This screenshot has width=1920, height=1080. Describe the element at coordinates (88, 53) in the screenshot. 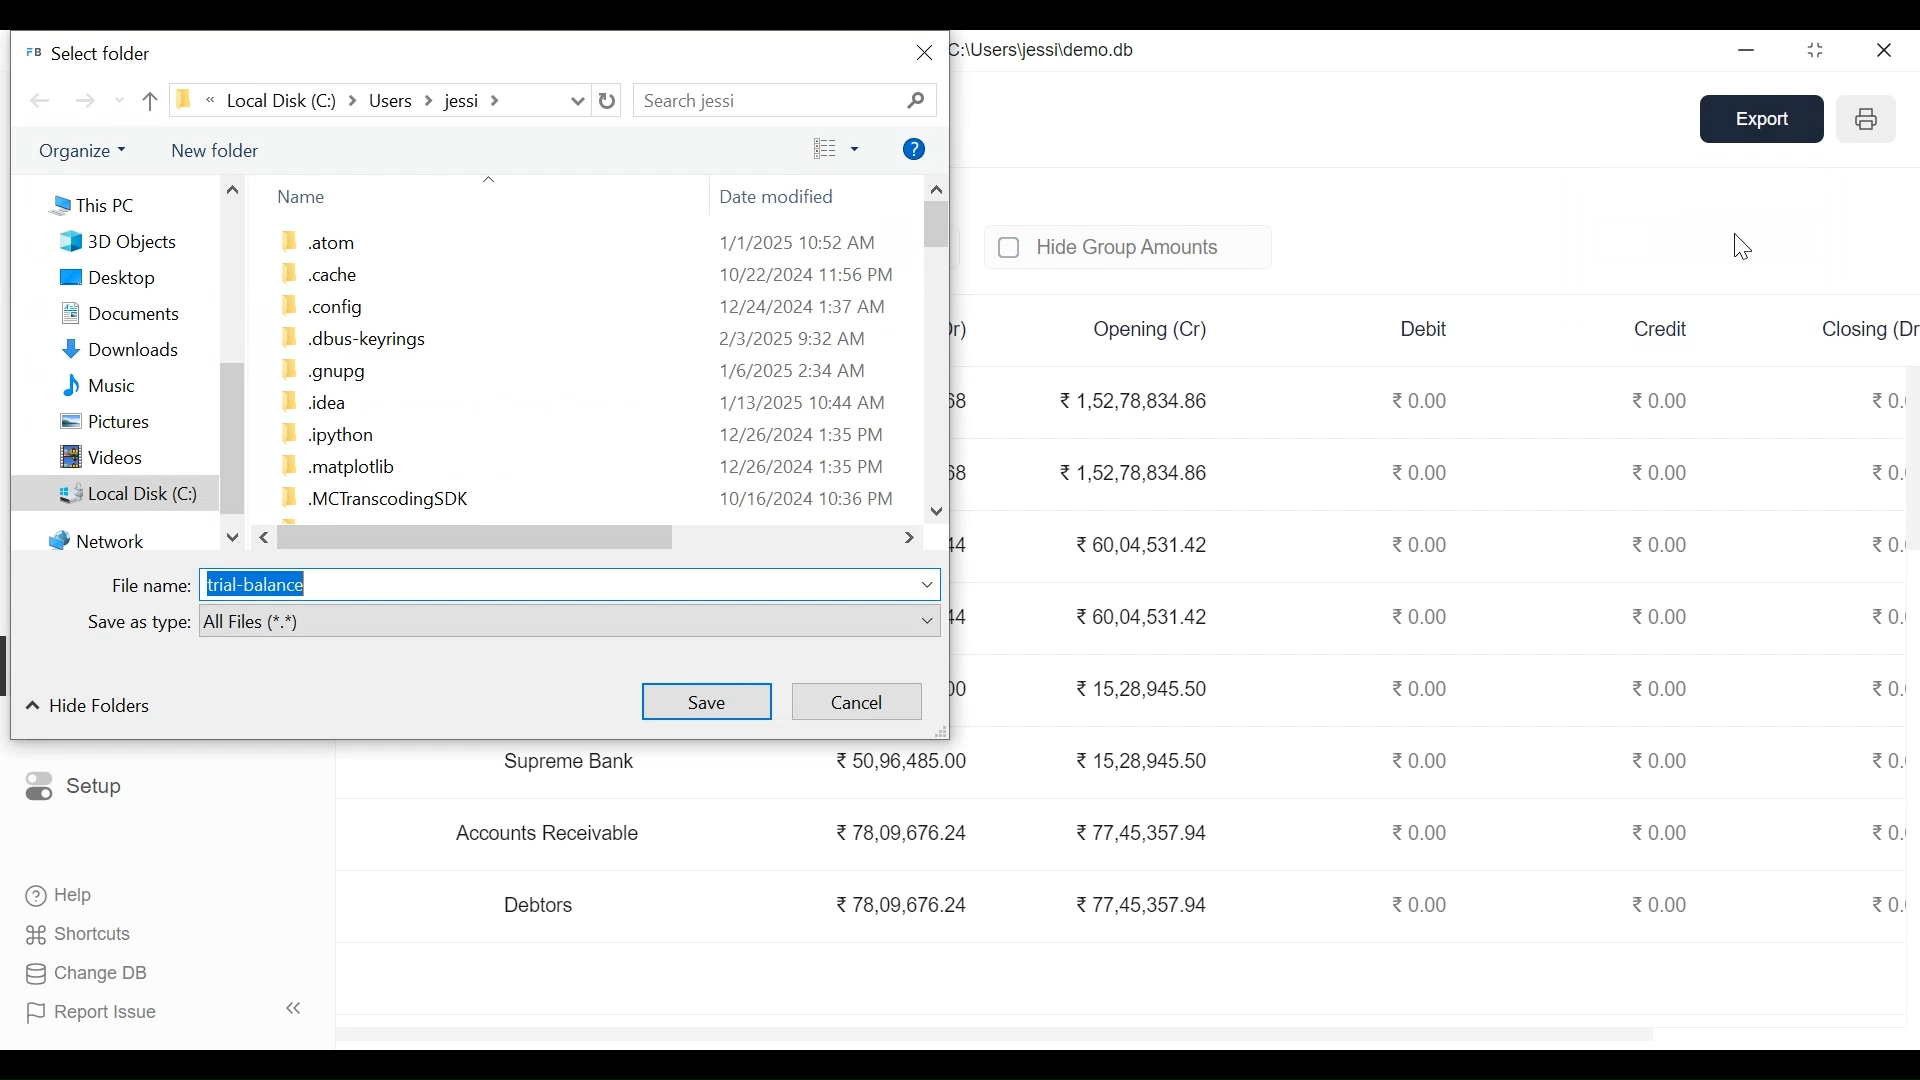

I see `Select folder` at that location.